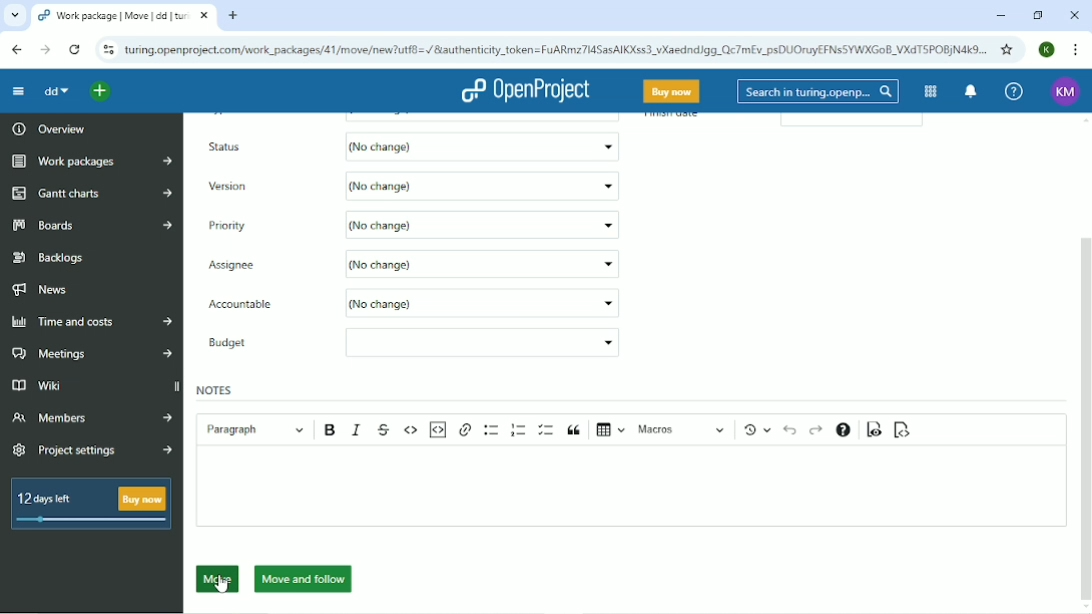 Image resolution: width=1092 pixels, height=614 pixels. Describe the element at coordinates (76, 50) in the screenshot. I see `reload this page` at that location.